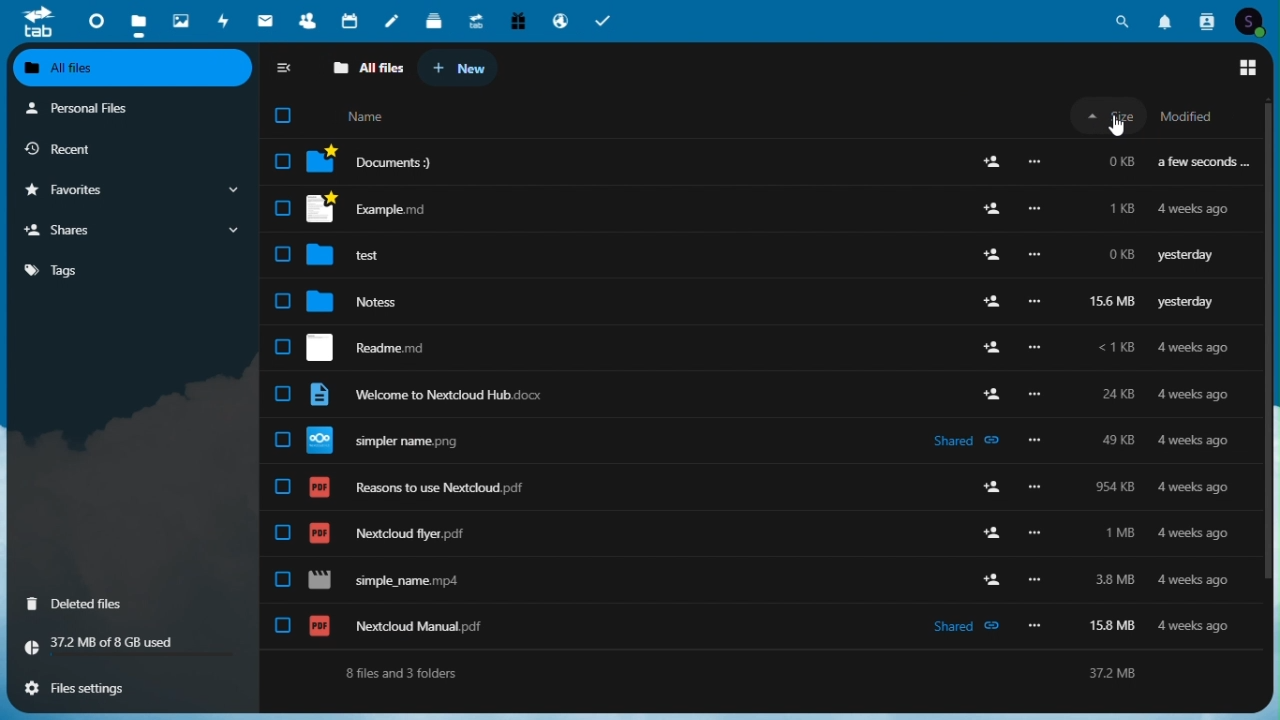 This screenshot has width=1280, height=720. What do you see at coordinates (1167, 19) in the screenshot?
I see `Notifications` at bounding box center [1167, 19].